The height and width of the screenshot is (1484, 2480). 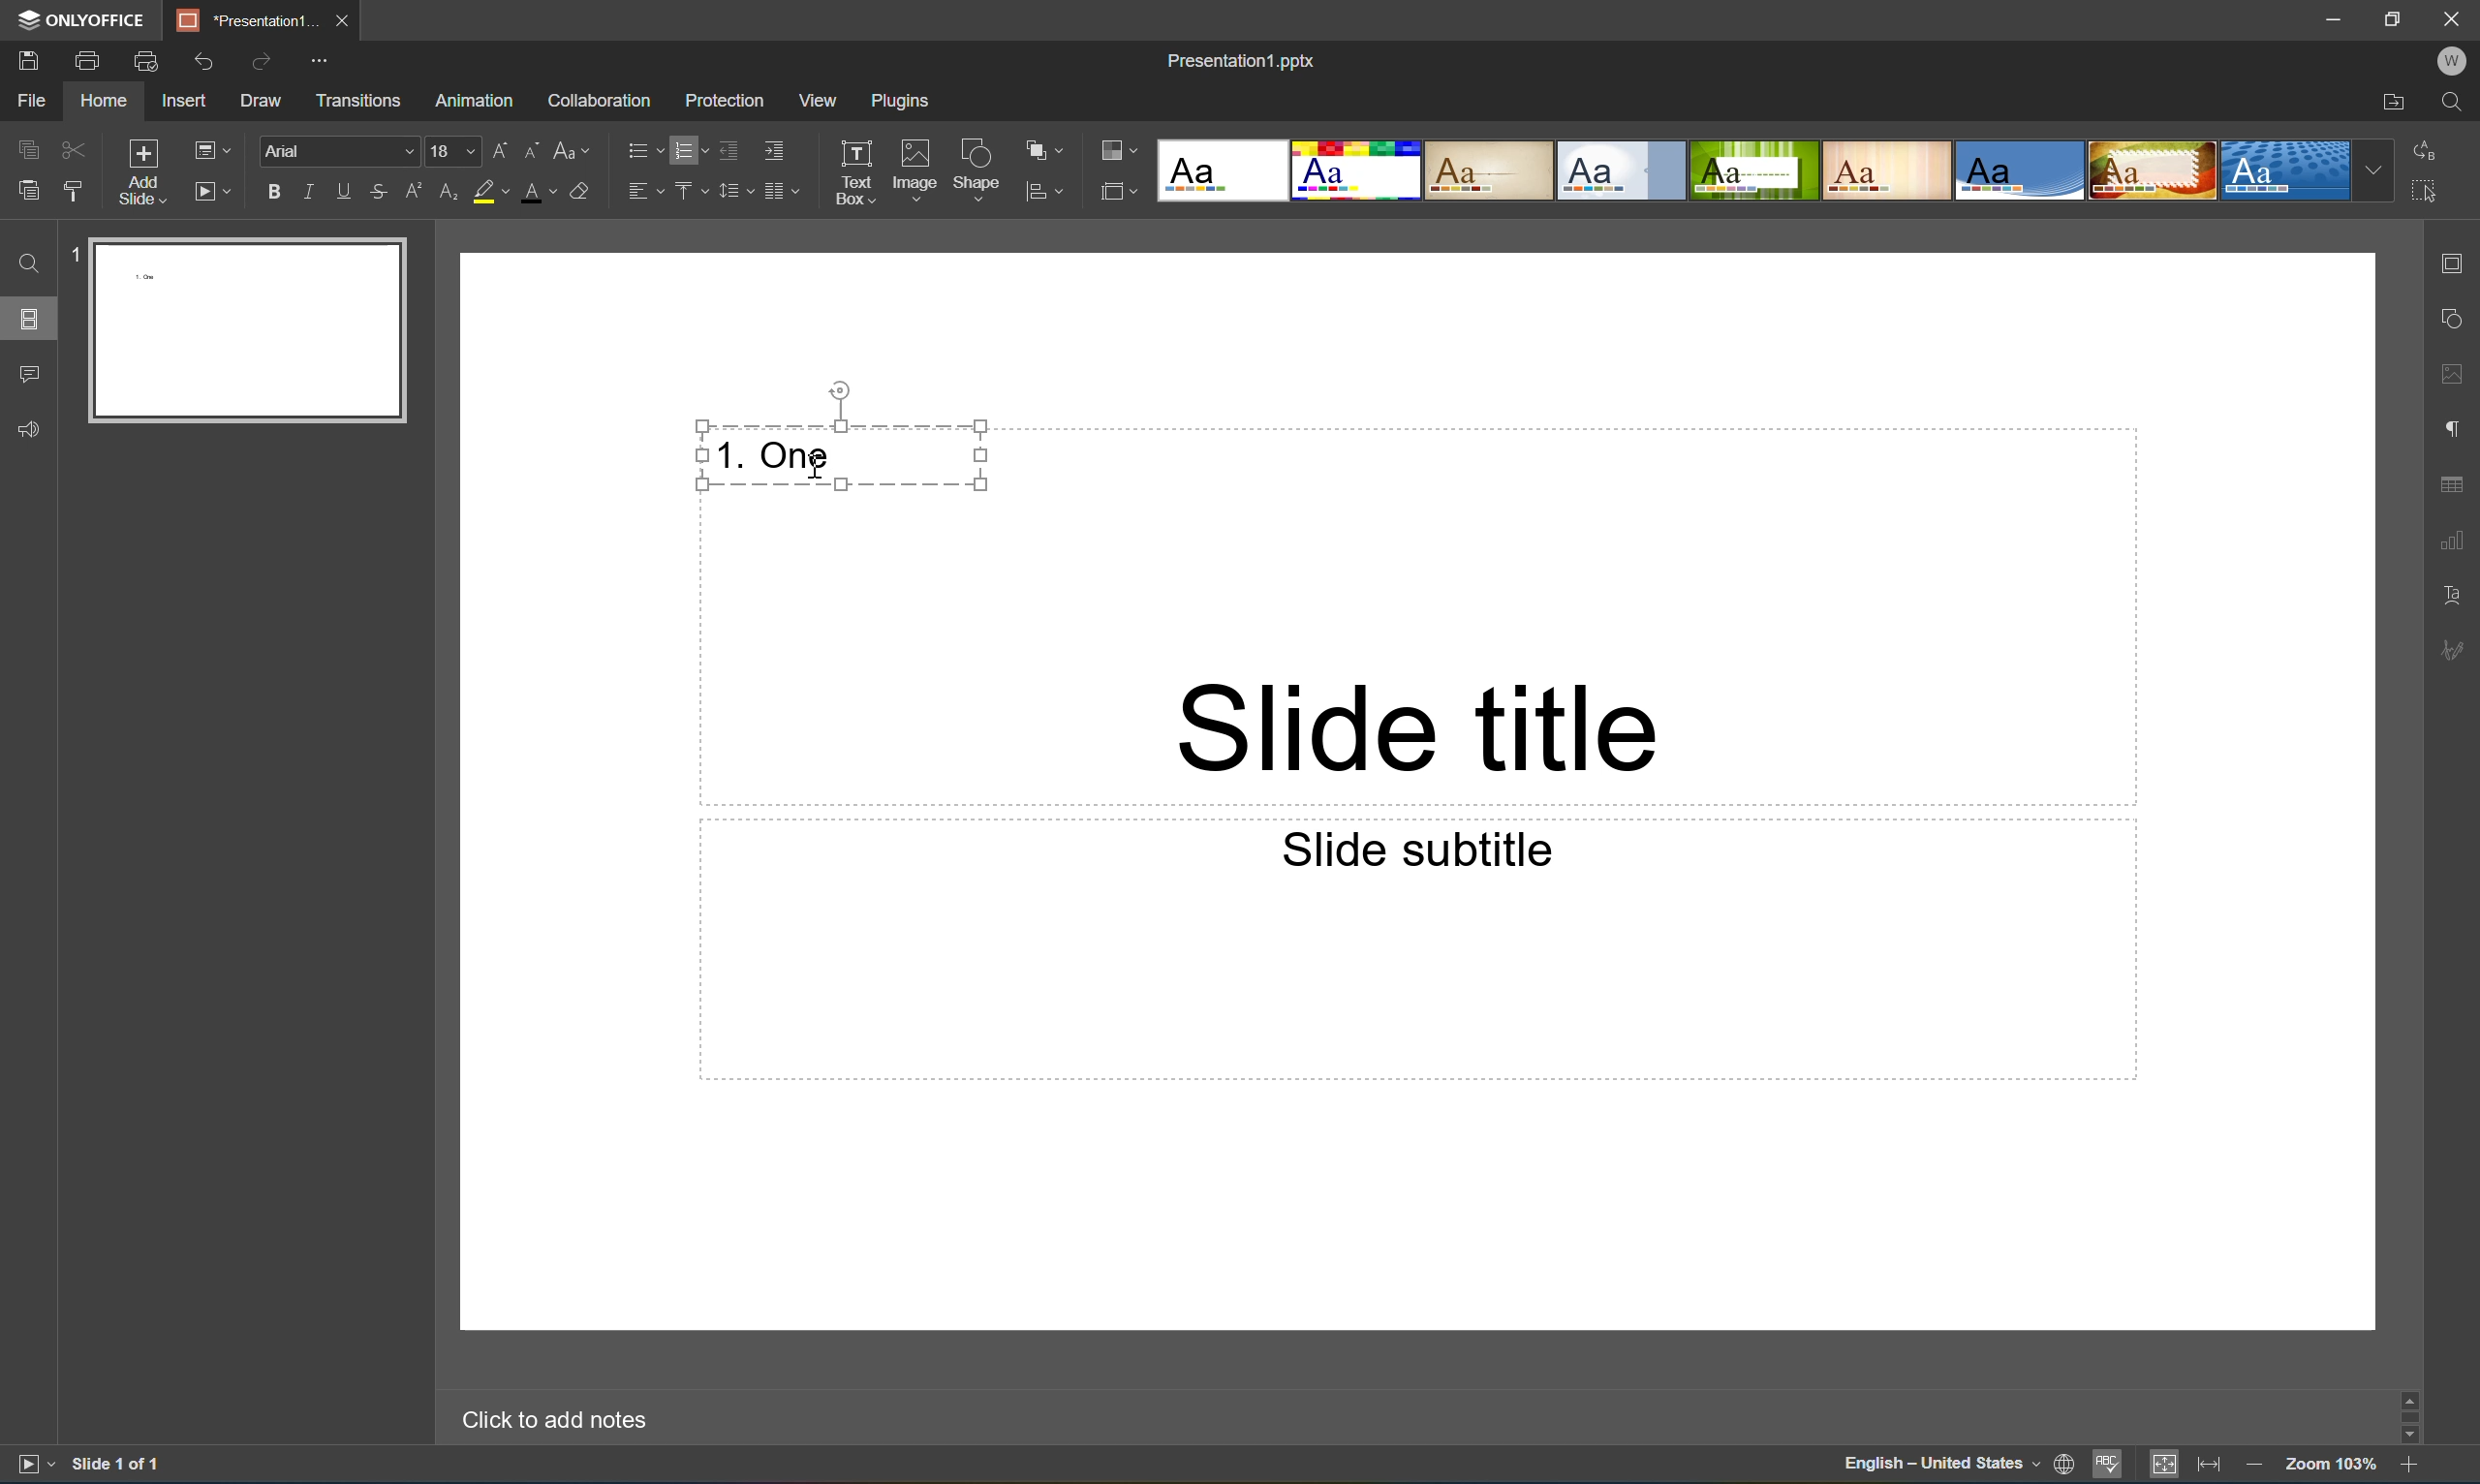 I want to click on Fit to width, so click(x=2209, y=1466).